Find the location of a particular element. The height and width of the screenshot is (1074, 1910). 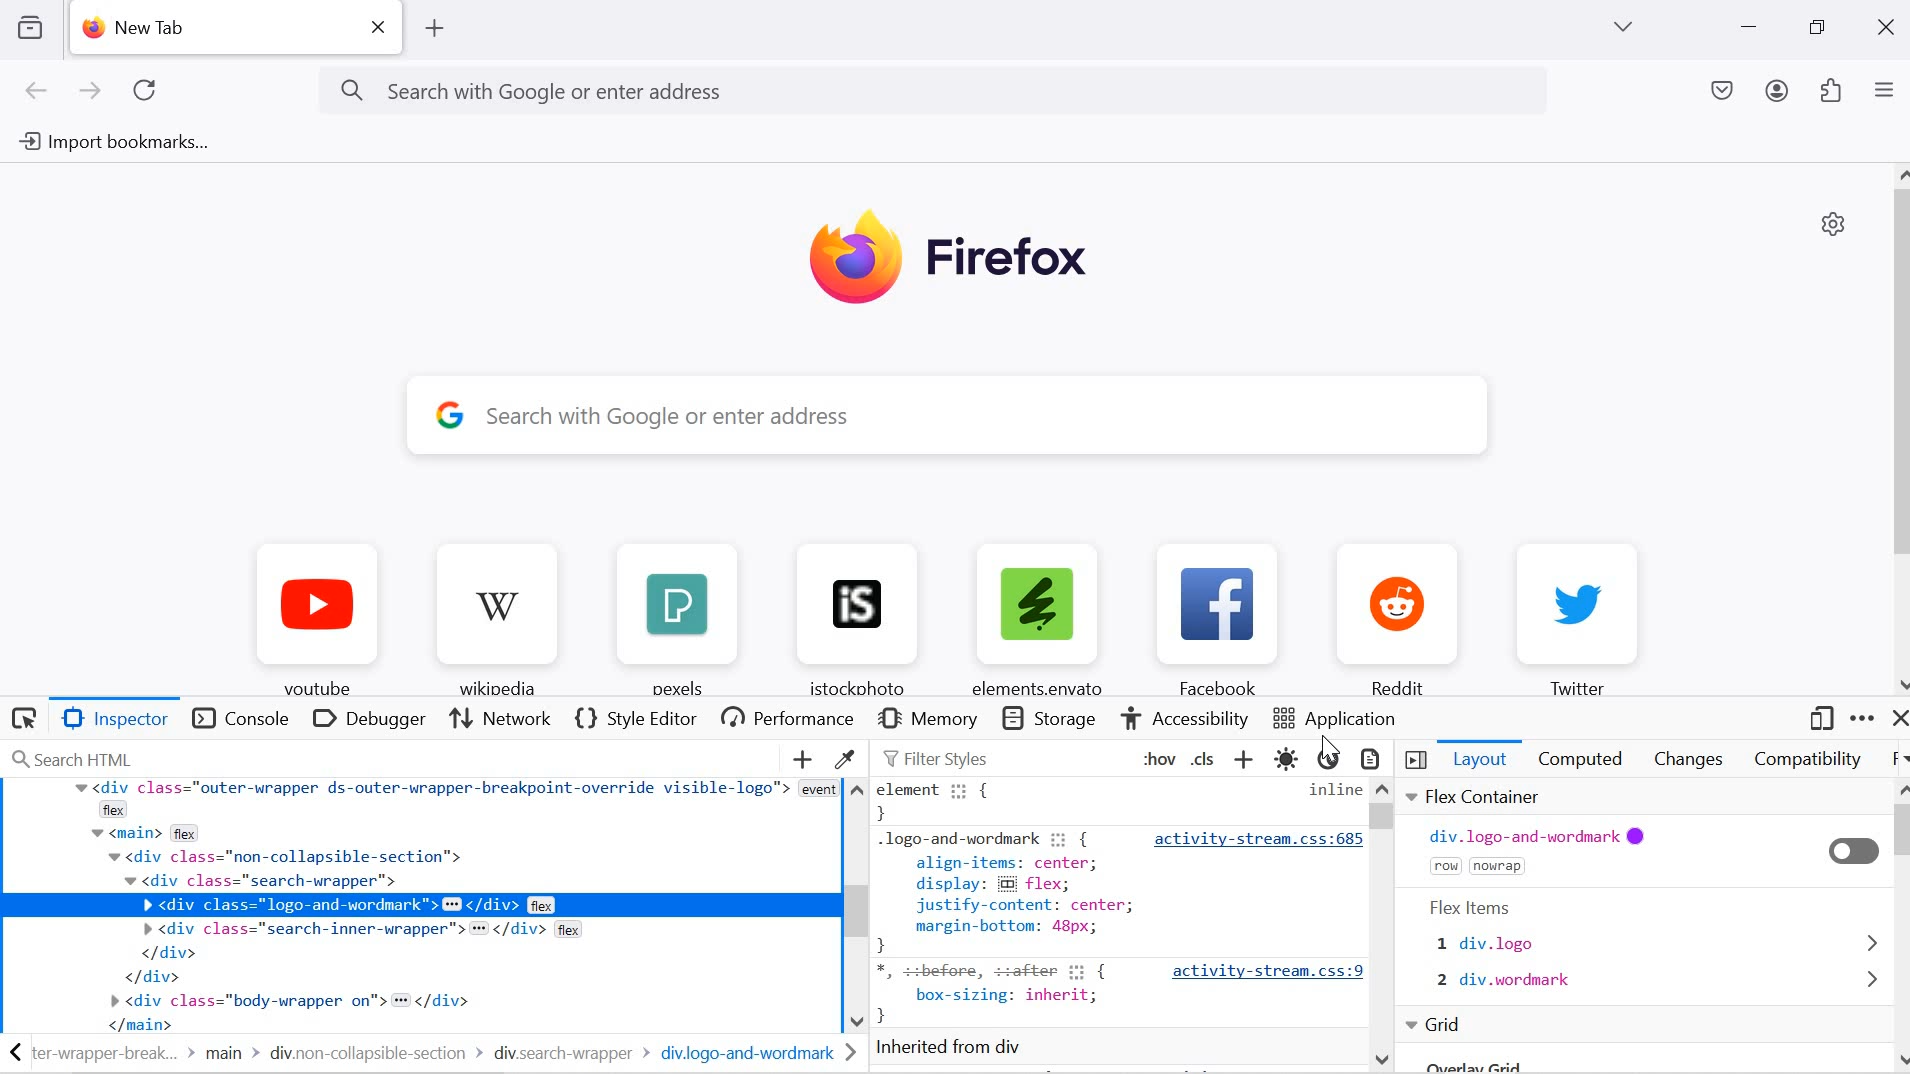

youtube is located at coordinates (326, 611).